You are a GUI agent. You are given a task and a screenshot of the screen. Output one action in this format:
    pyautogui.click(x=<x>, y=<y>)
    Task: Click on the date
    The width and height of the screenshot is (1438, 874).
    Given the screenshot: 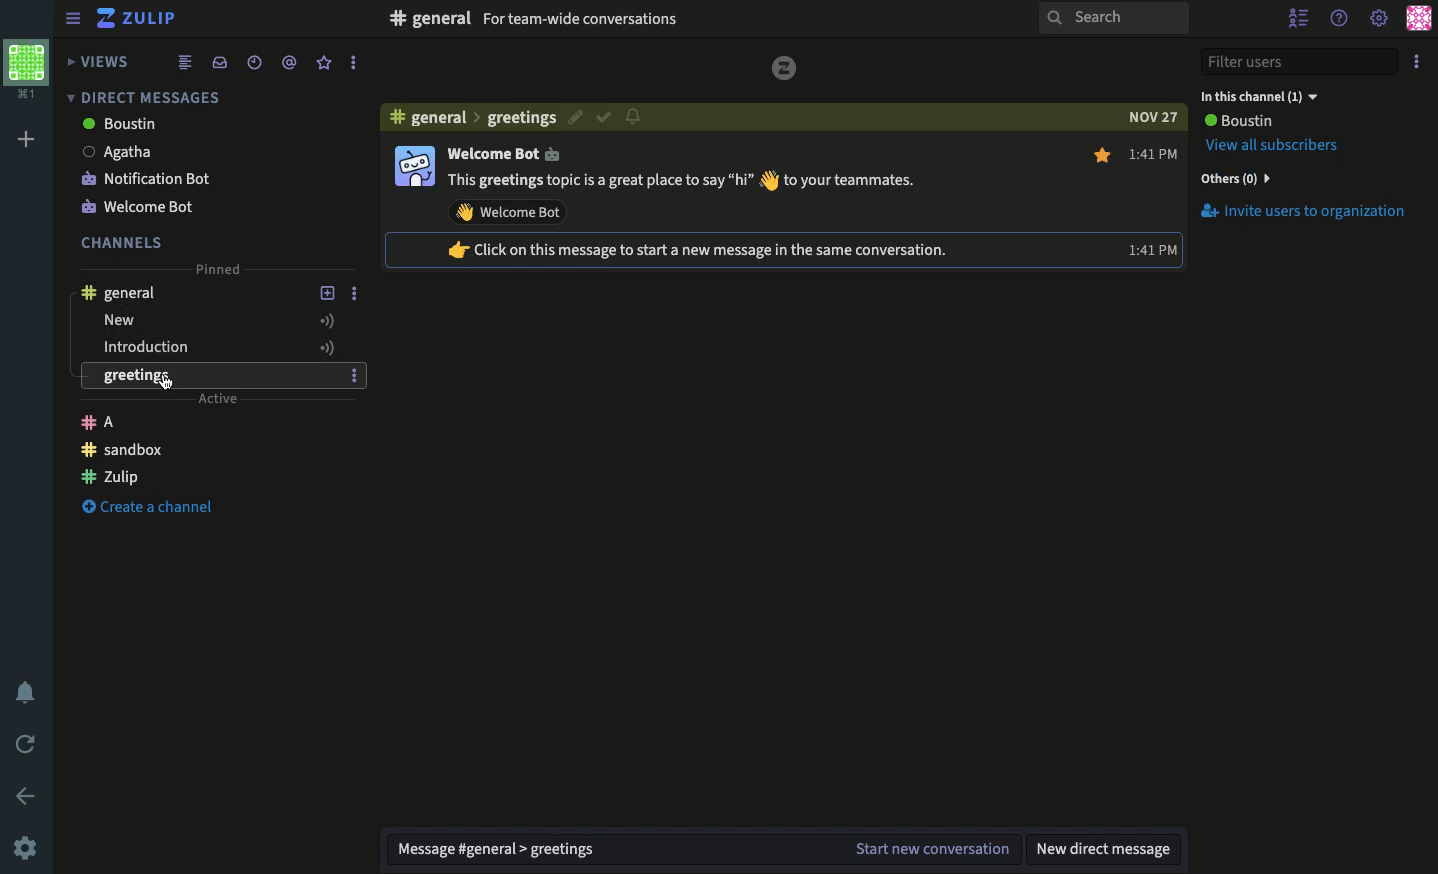 What is the action you would take?
    pyautogui.click(x=1149, y=117)
    